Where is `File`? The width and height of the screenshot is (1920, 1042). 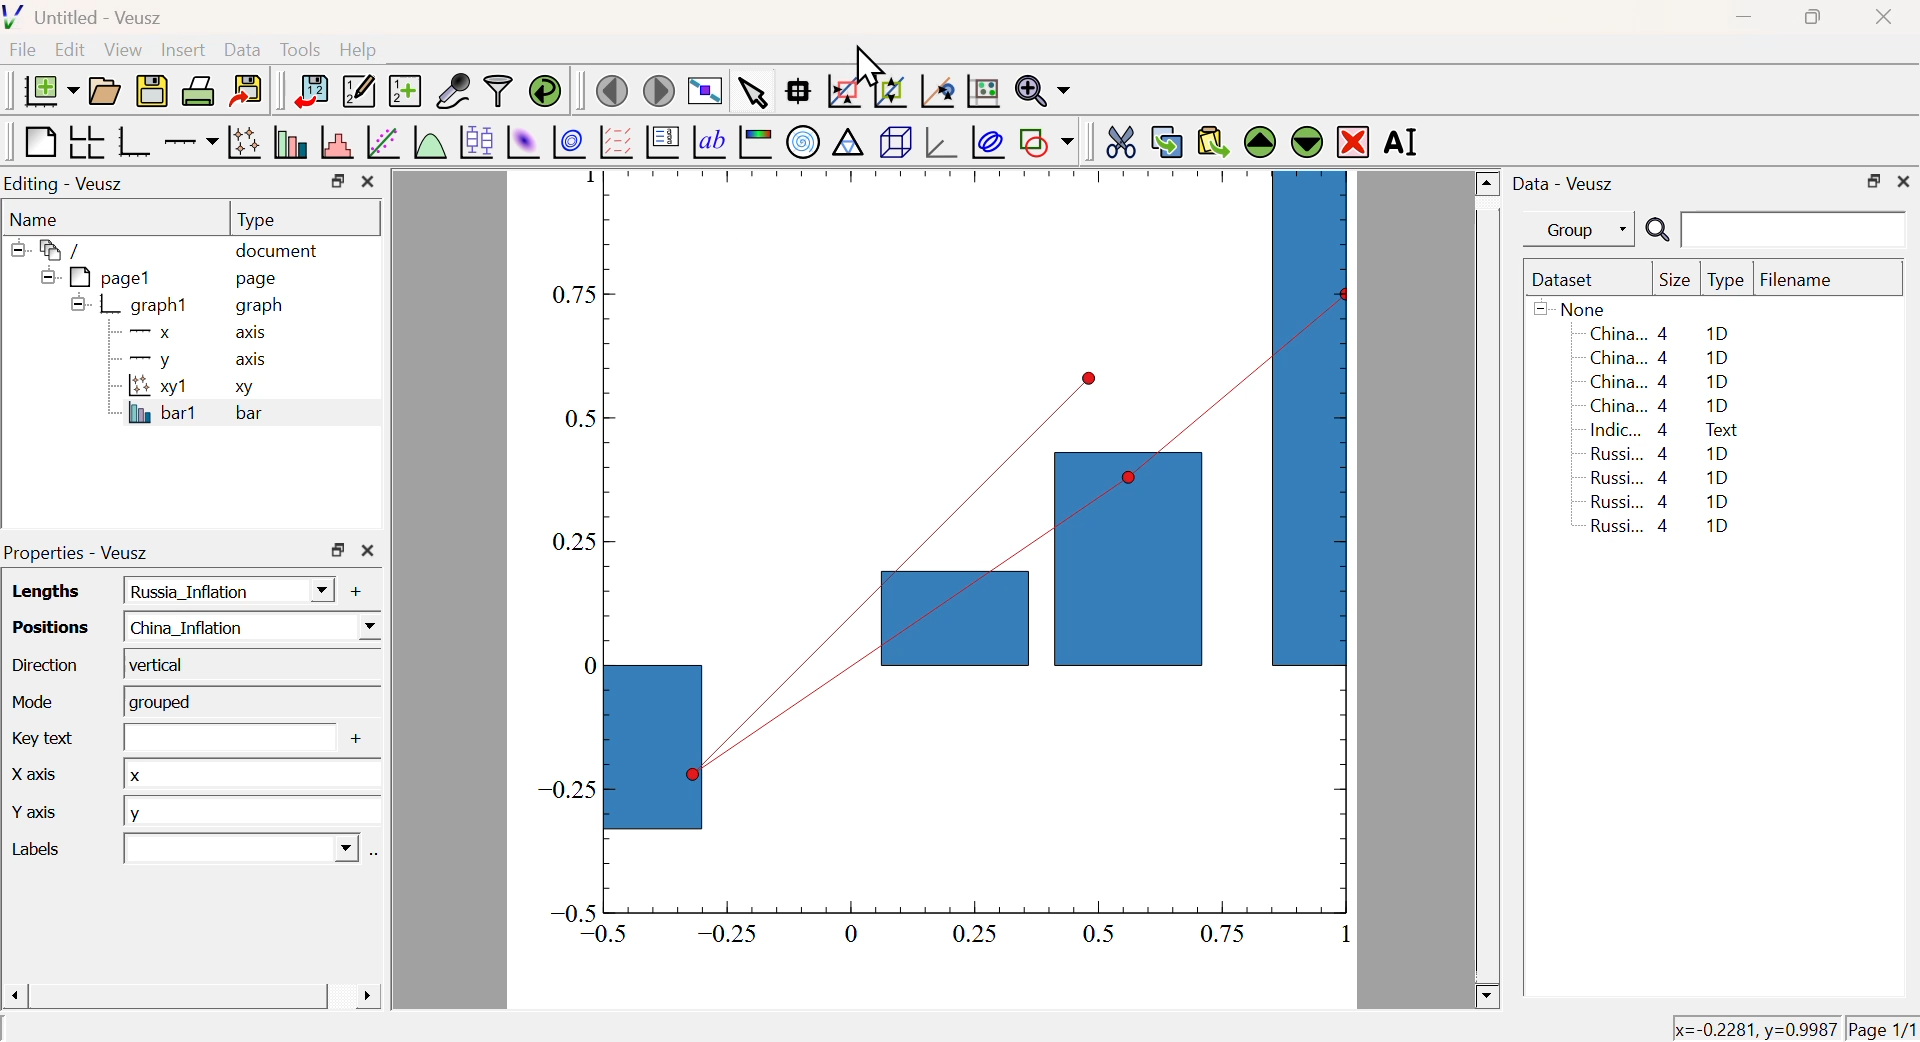
File is located at coordinates (23, 50).